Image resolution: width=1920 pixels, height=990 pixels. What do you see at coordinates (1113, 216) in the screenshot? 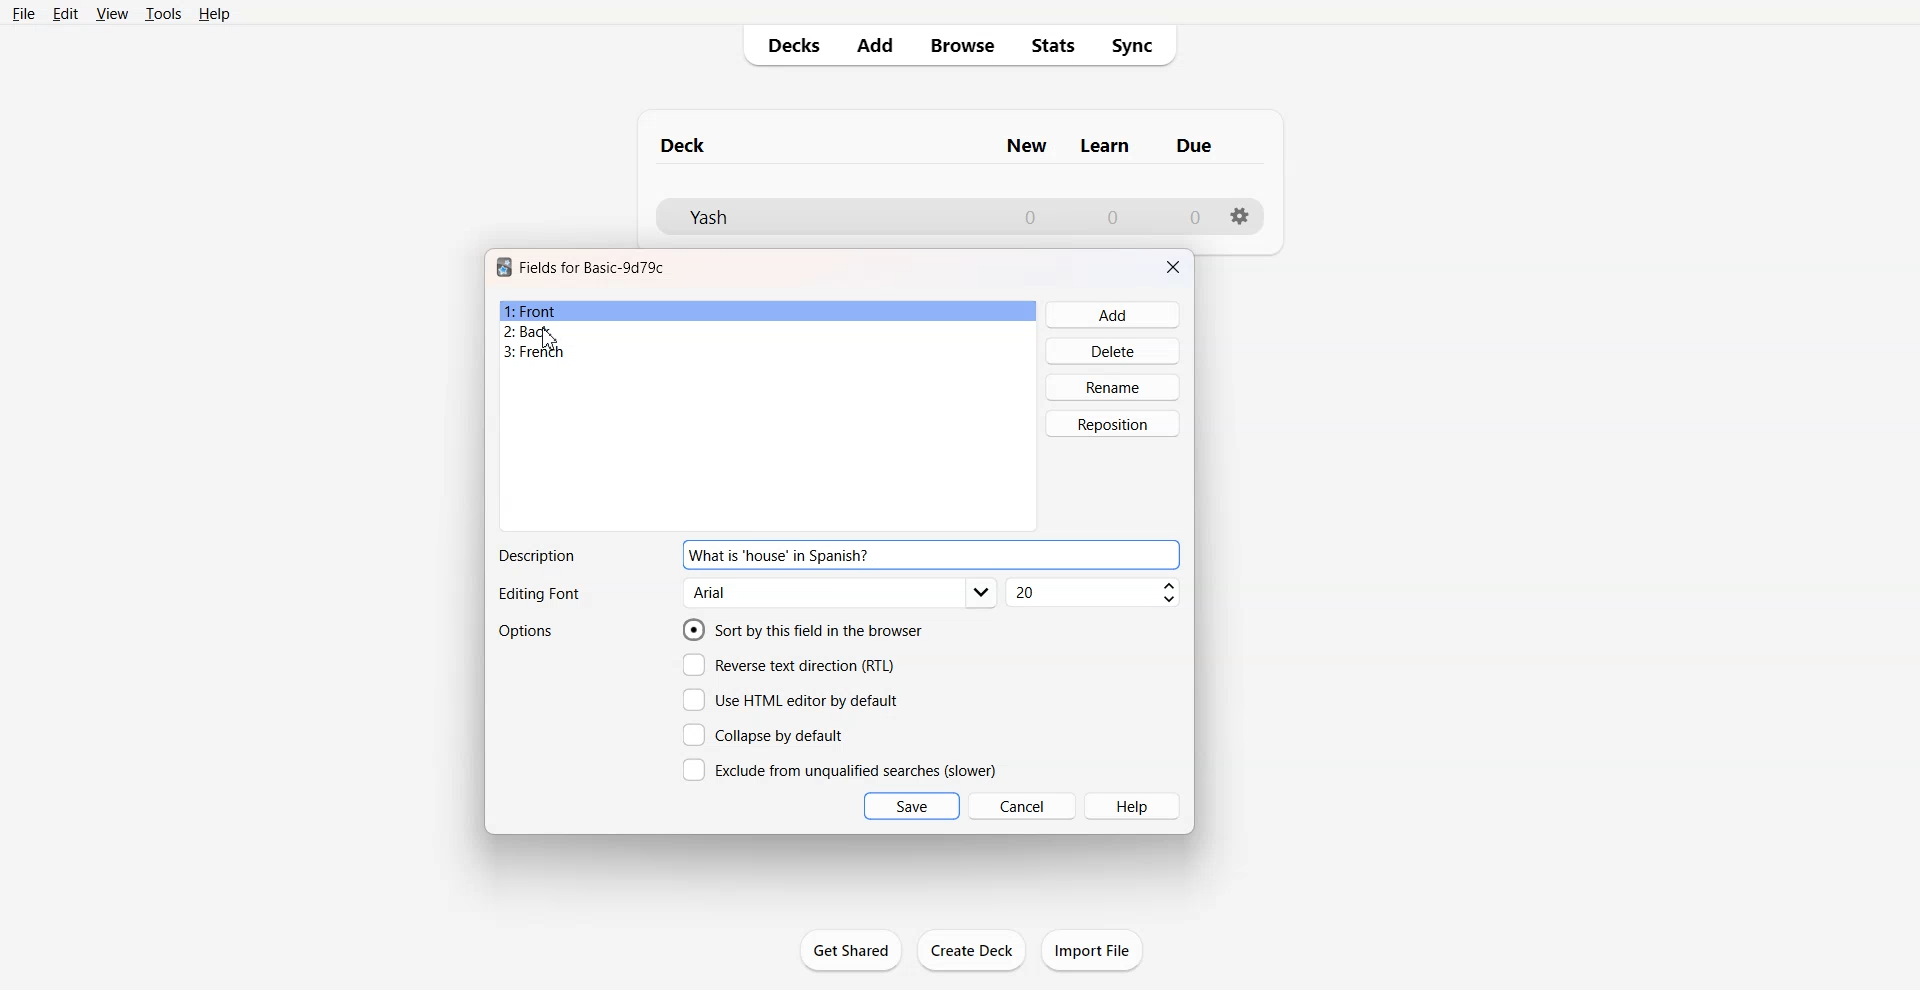
I see `Number of Learn cards` at bounding box center [1113, 216].